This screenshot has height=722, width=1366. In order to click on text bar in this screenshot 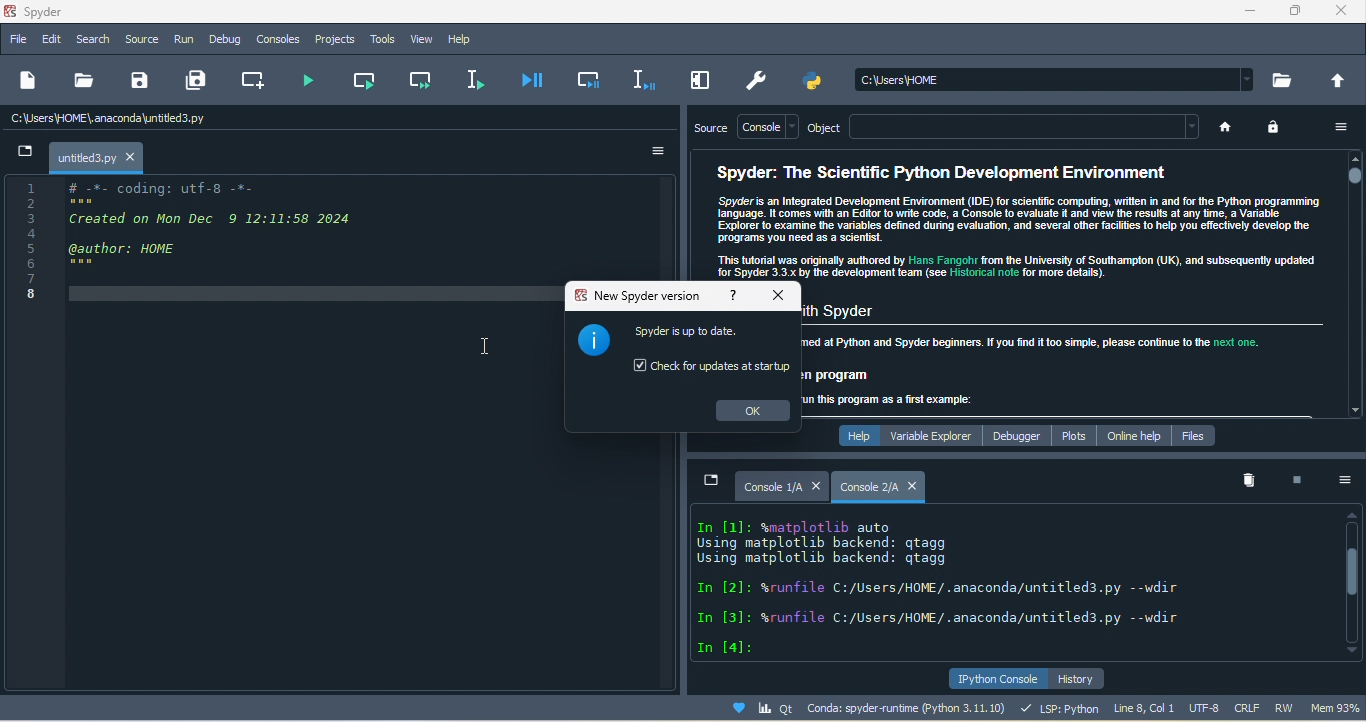, I will do `click(1031, 128)`.